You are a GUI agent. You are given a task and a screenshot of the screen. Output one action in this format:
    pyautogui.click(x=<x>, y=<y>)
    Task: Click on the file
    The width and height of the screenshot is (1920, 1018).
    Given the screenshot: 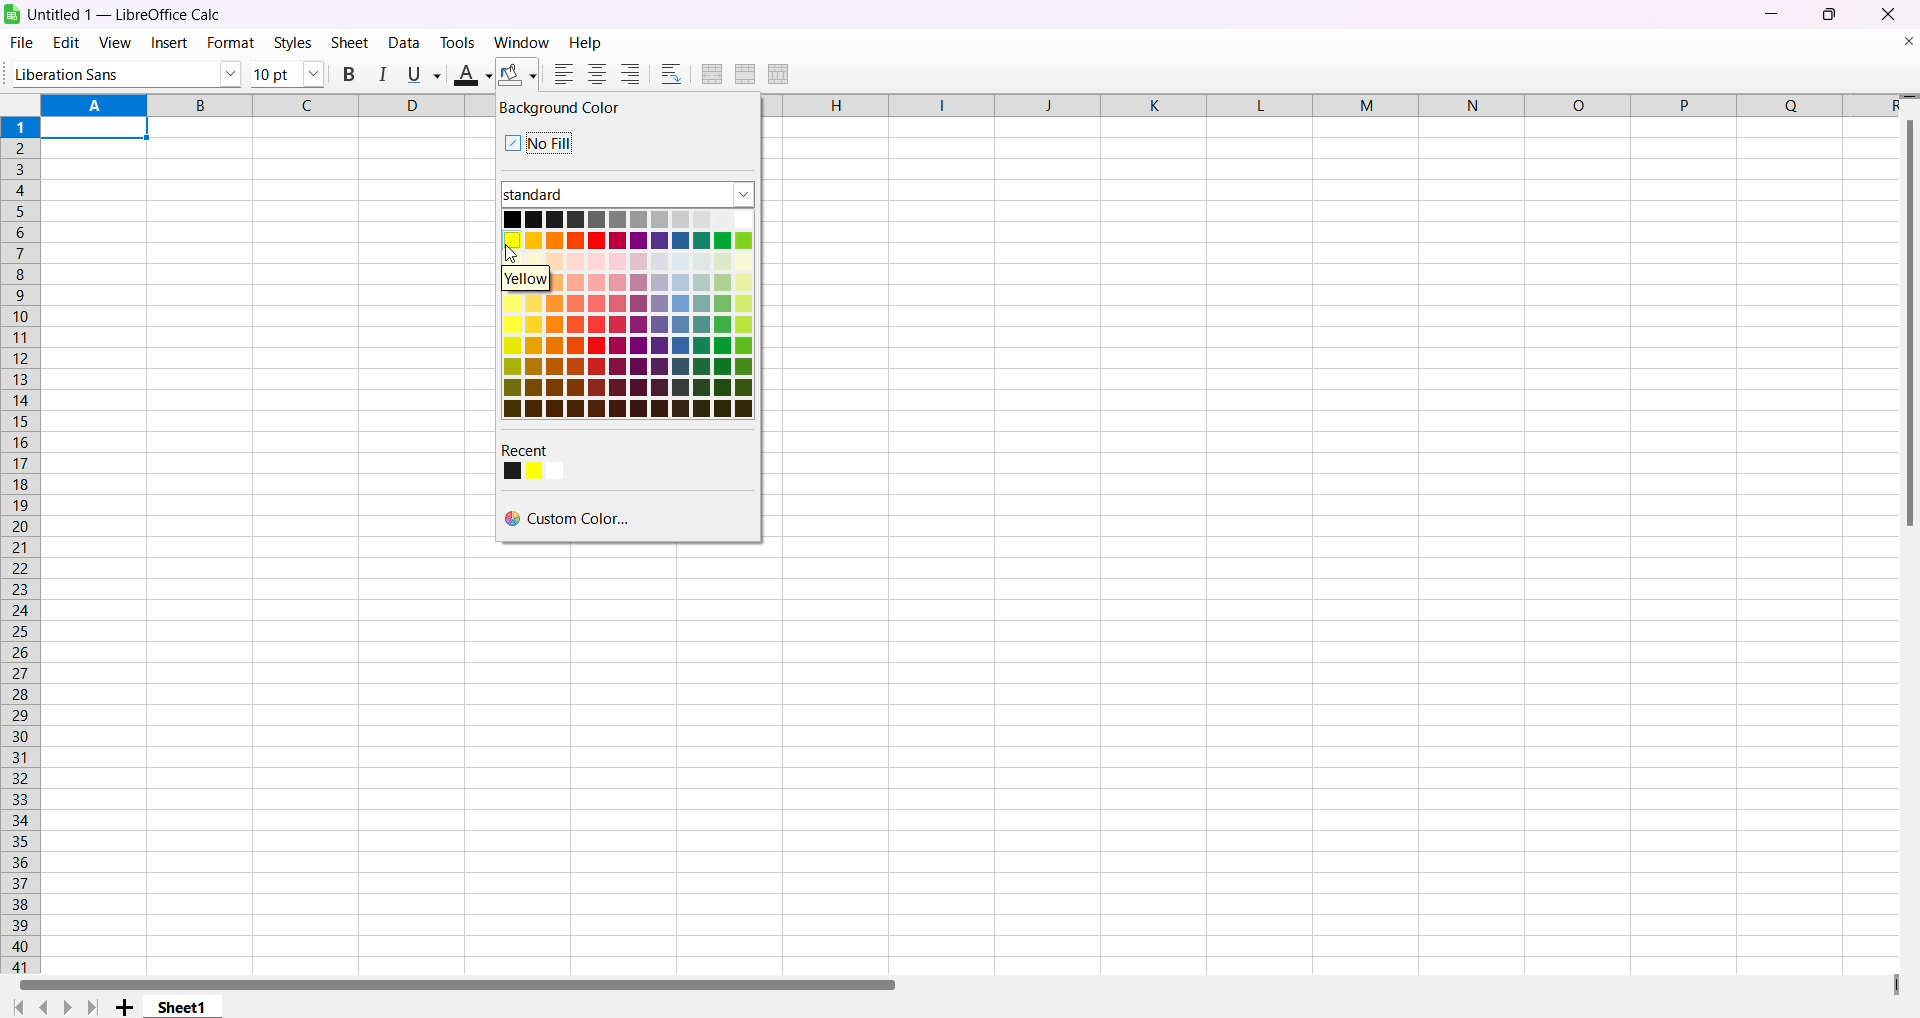 What is the action you would take?
    pyautogui.click(x=25, y=42)
    